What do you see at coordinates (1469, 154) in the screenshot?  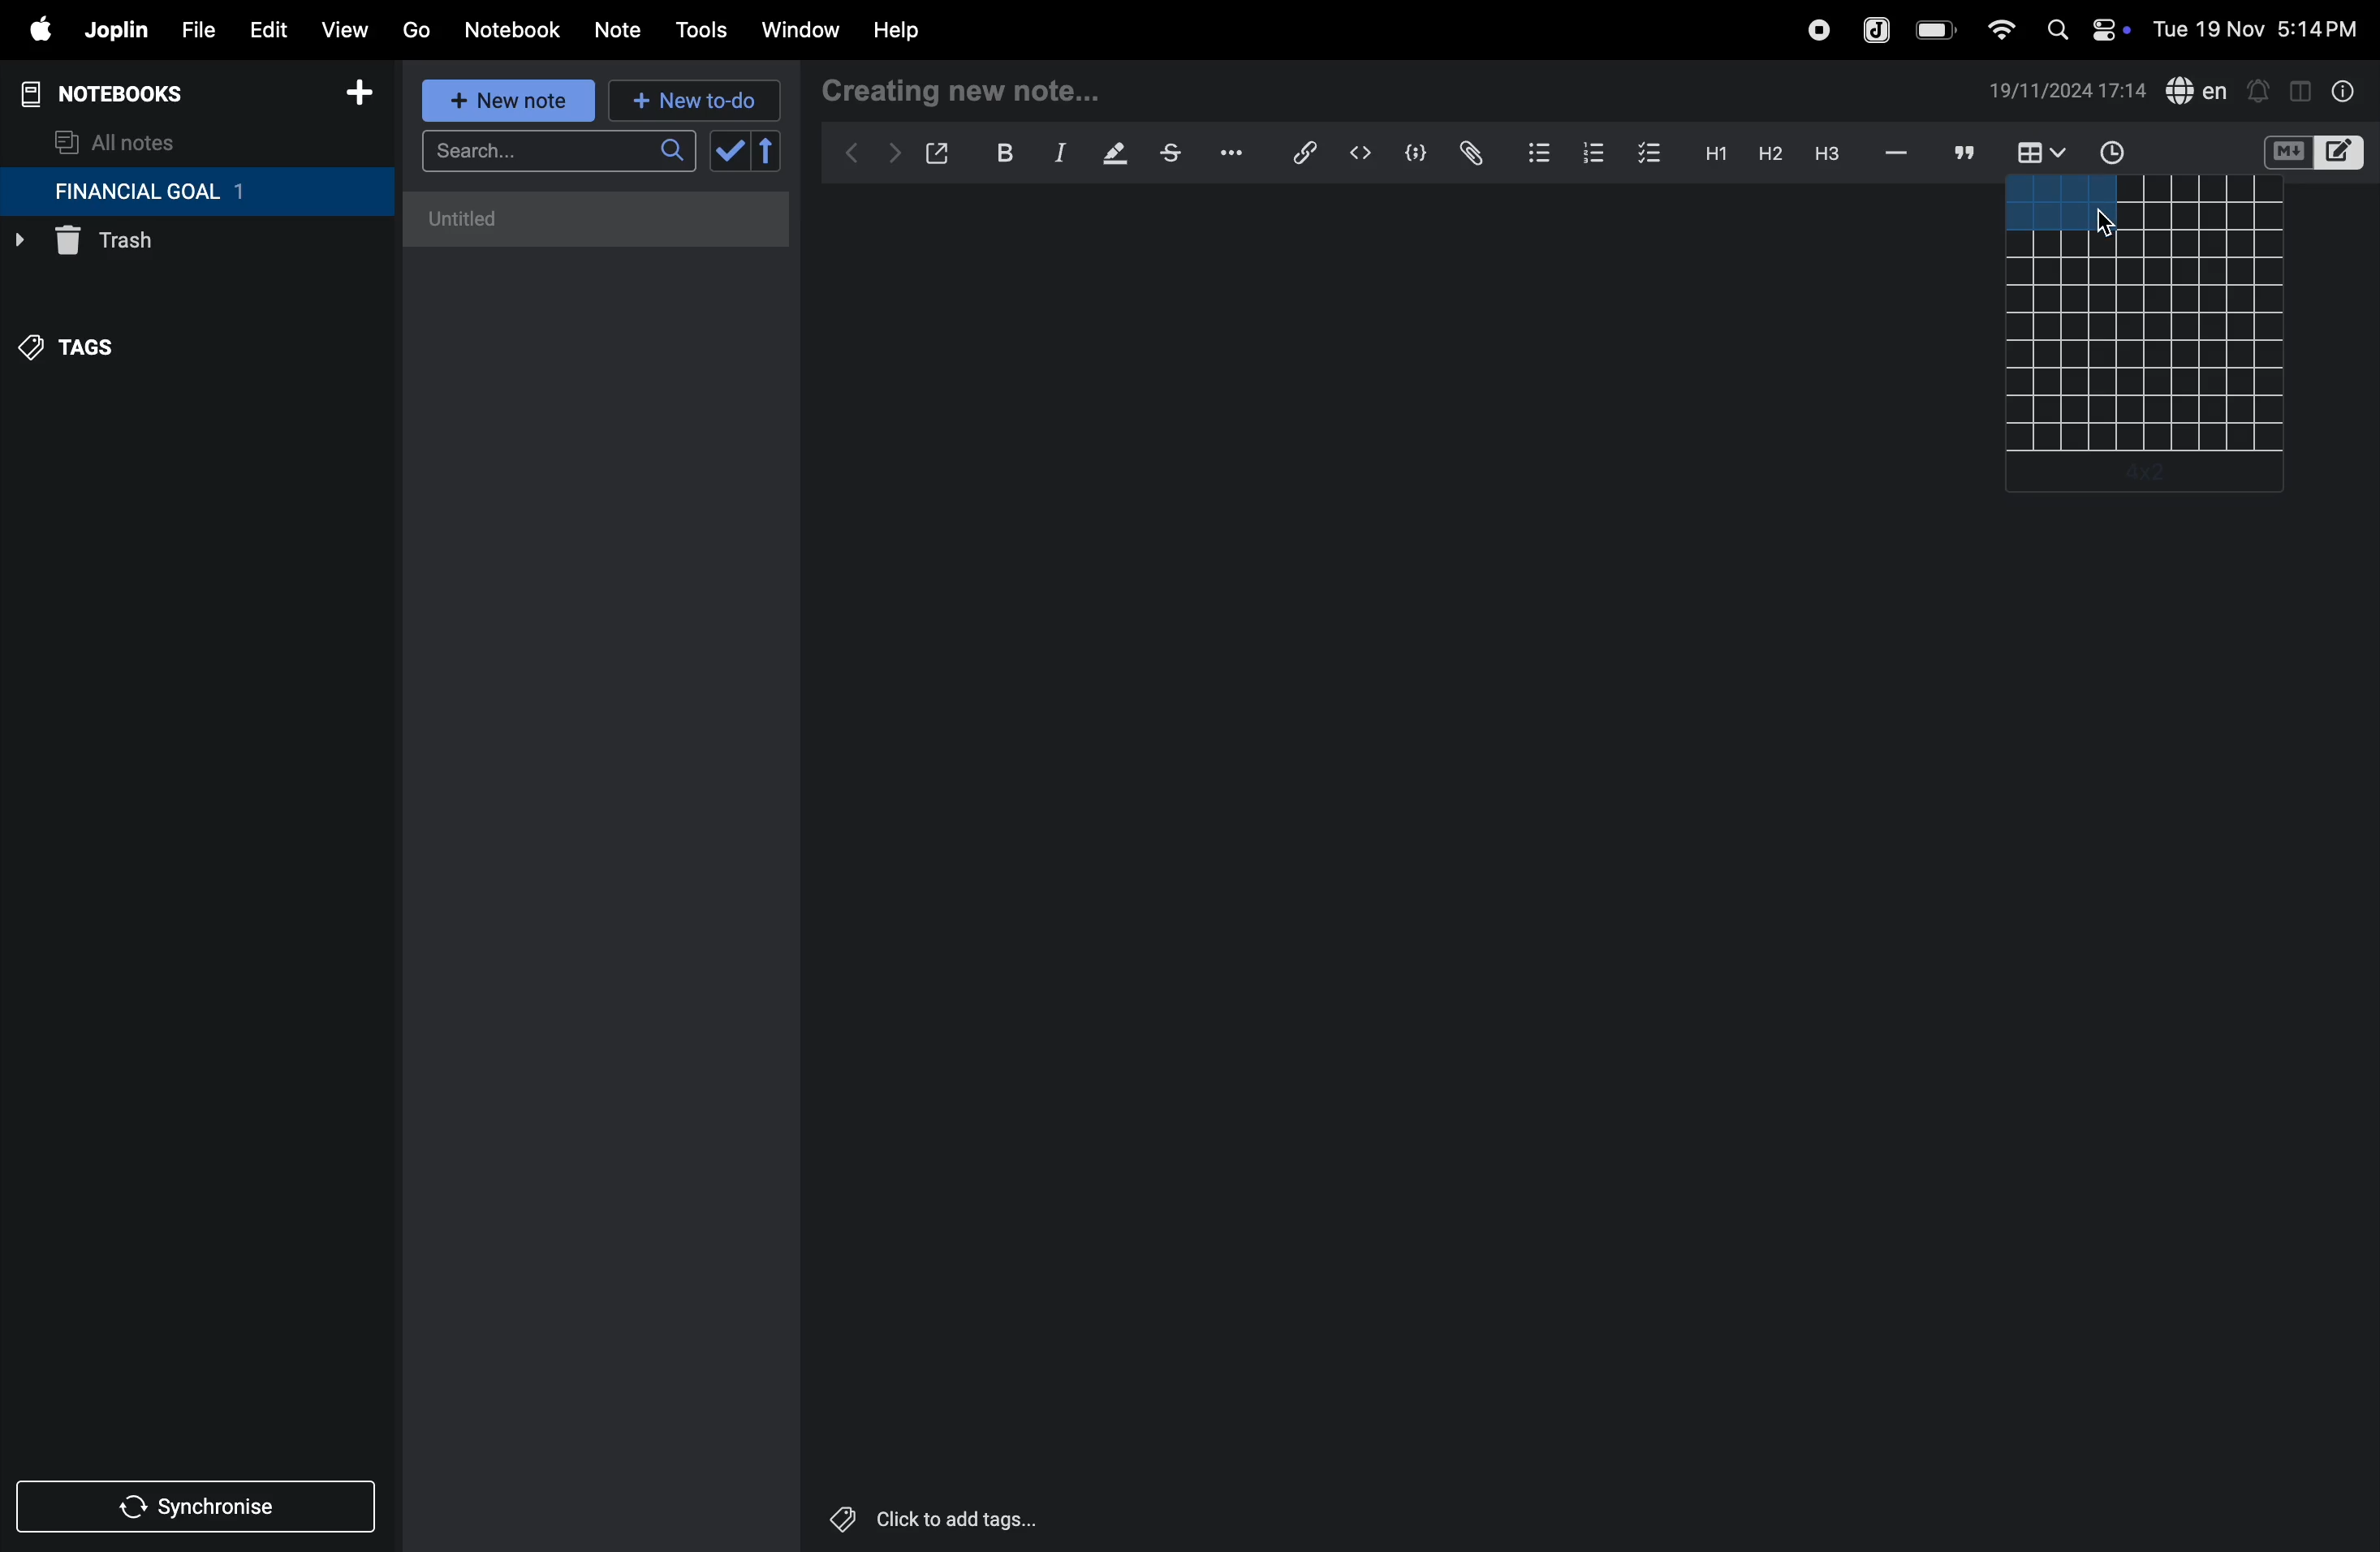 I see `attach file` at bounding box center [1469, 154].